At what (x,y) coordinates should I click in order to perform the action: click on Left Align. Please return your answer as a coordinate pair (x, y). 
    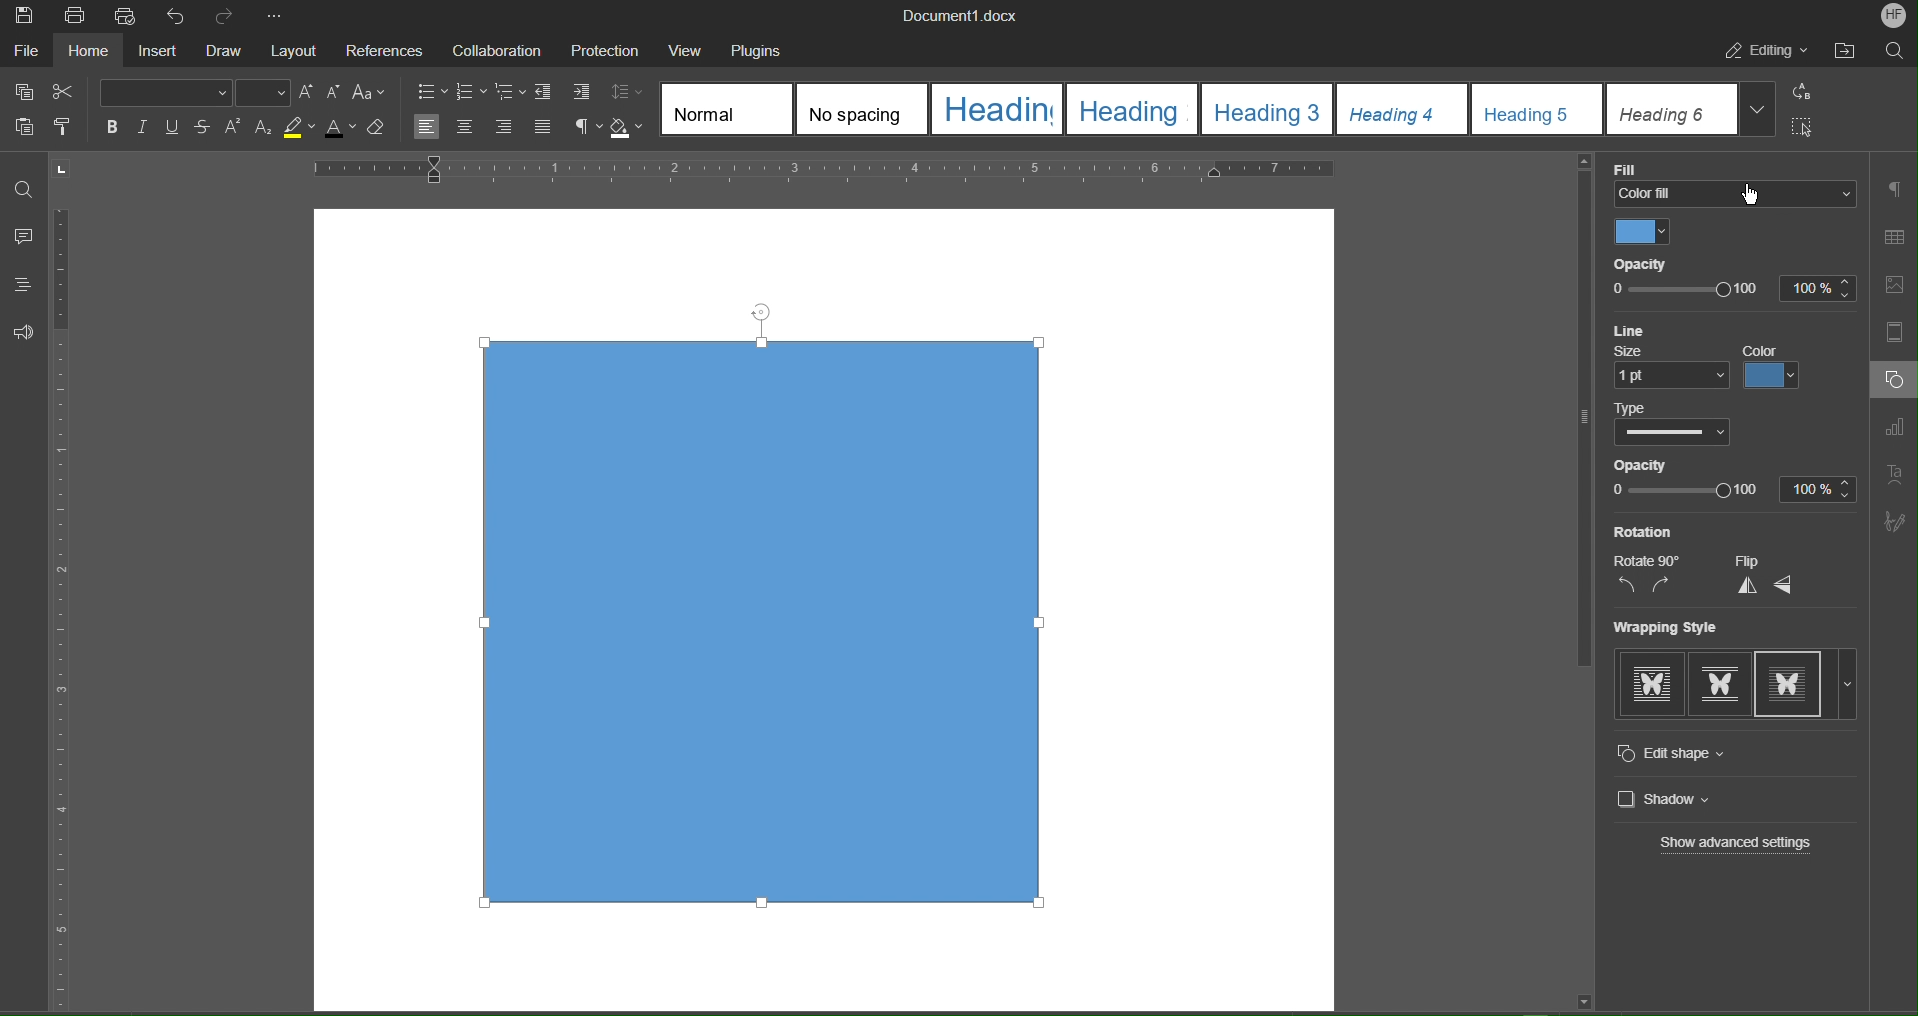
    Looking at the image, I should click on (429, 128).